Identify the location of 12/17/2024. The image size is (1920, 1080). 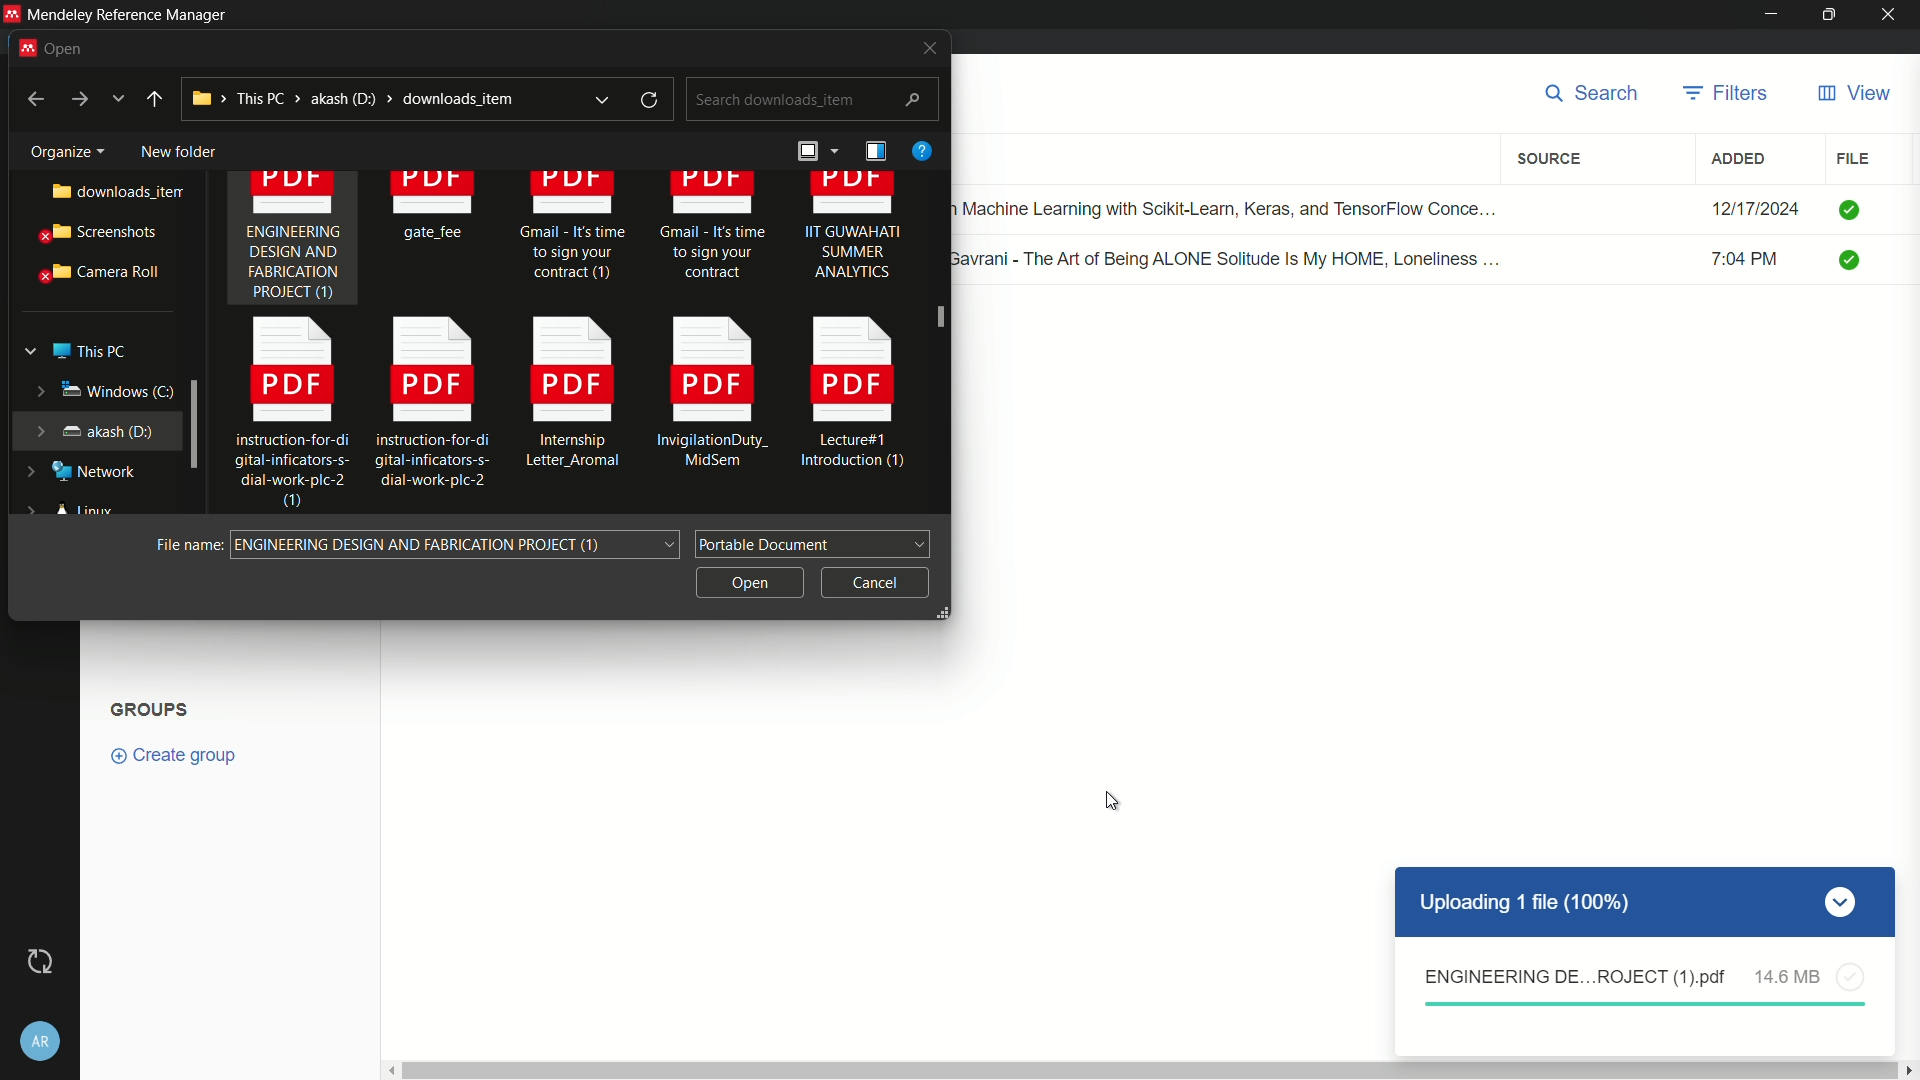
(1755, 209).